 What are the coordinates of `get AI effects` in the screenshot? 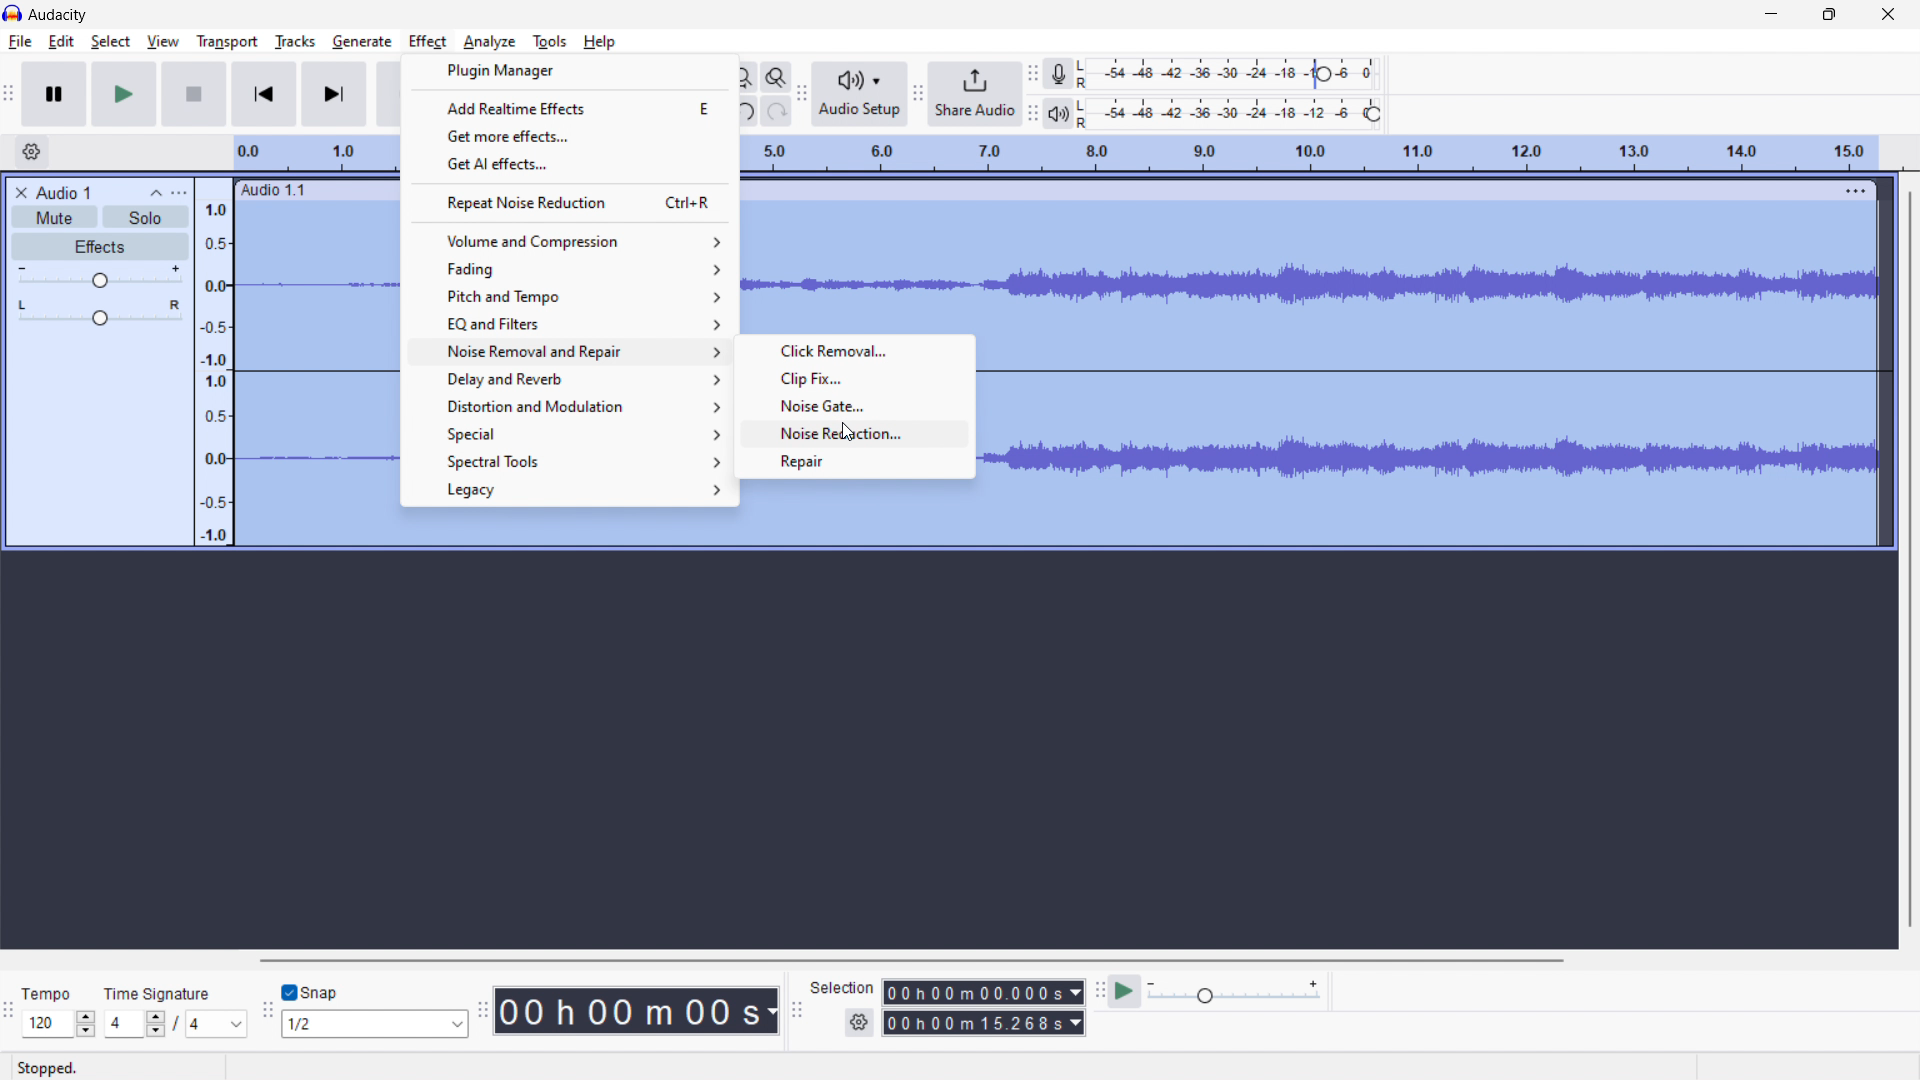 It's located at (569, 163).